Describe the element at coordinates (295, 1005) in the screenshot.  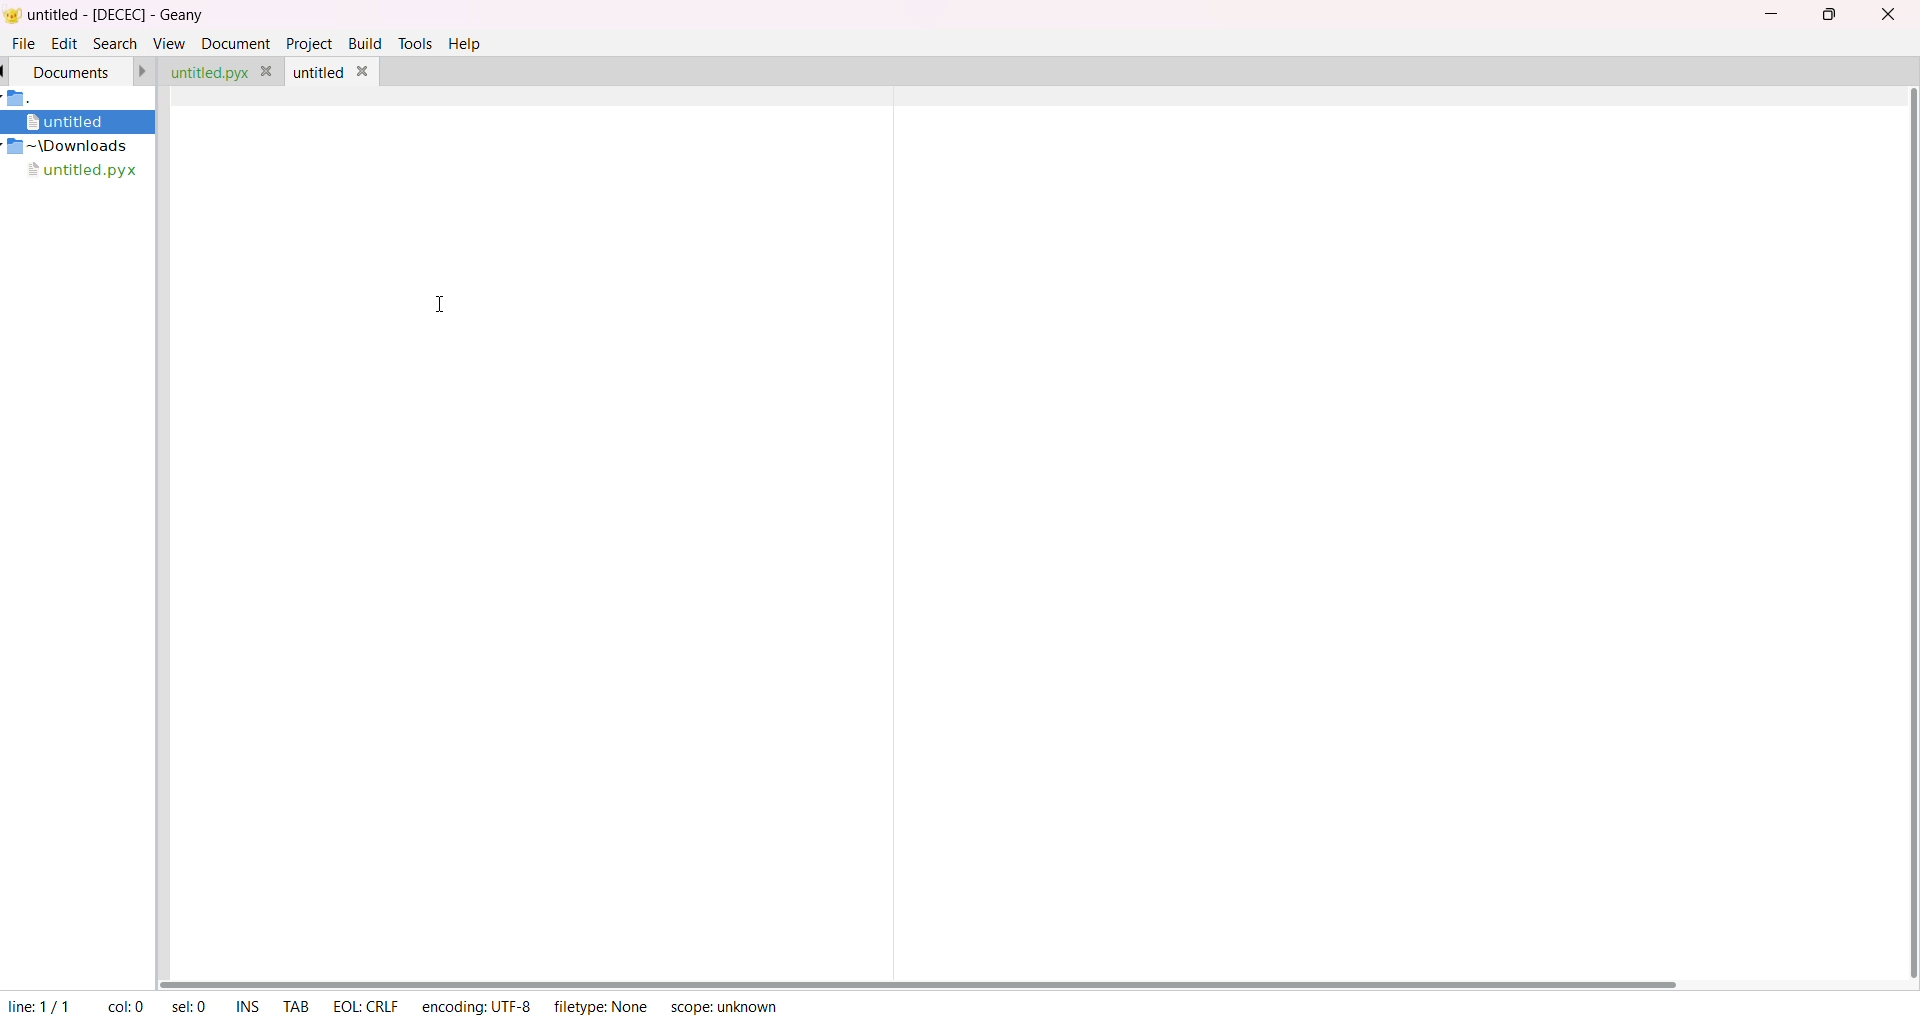
I see `Tab` at that location.